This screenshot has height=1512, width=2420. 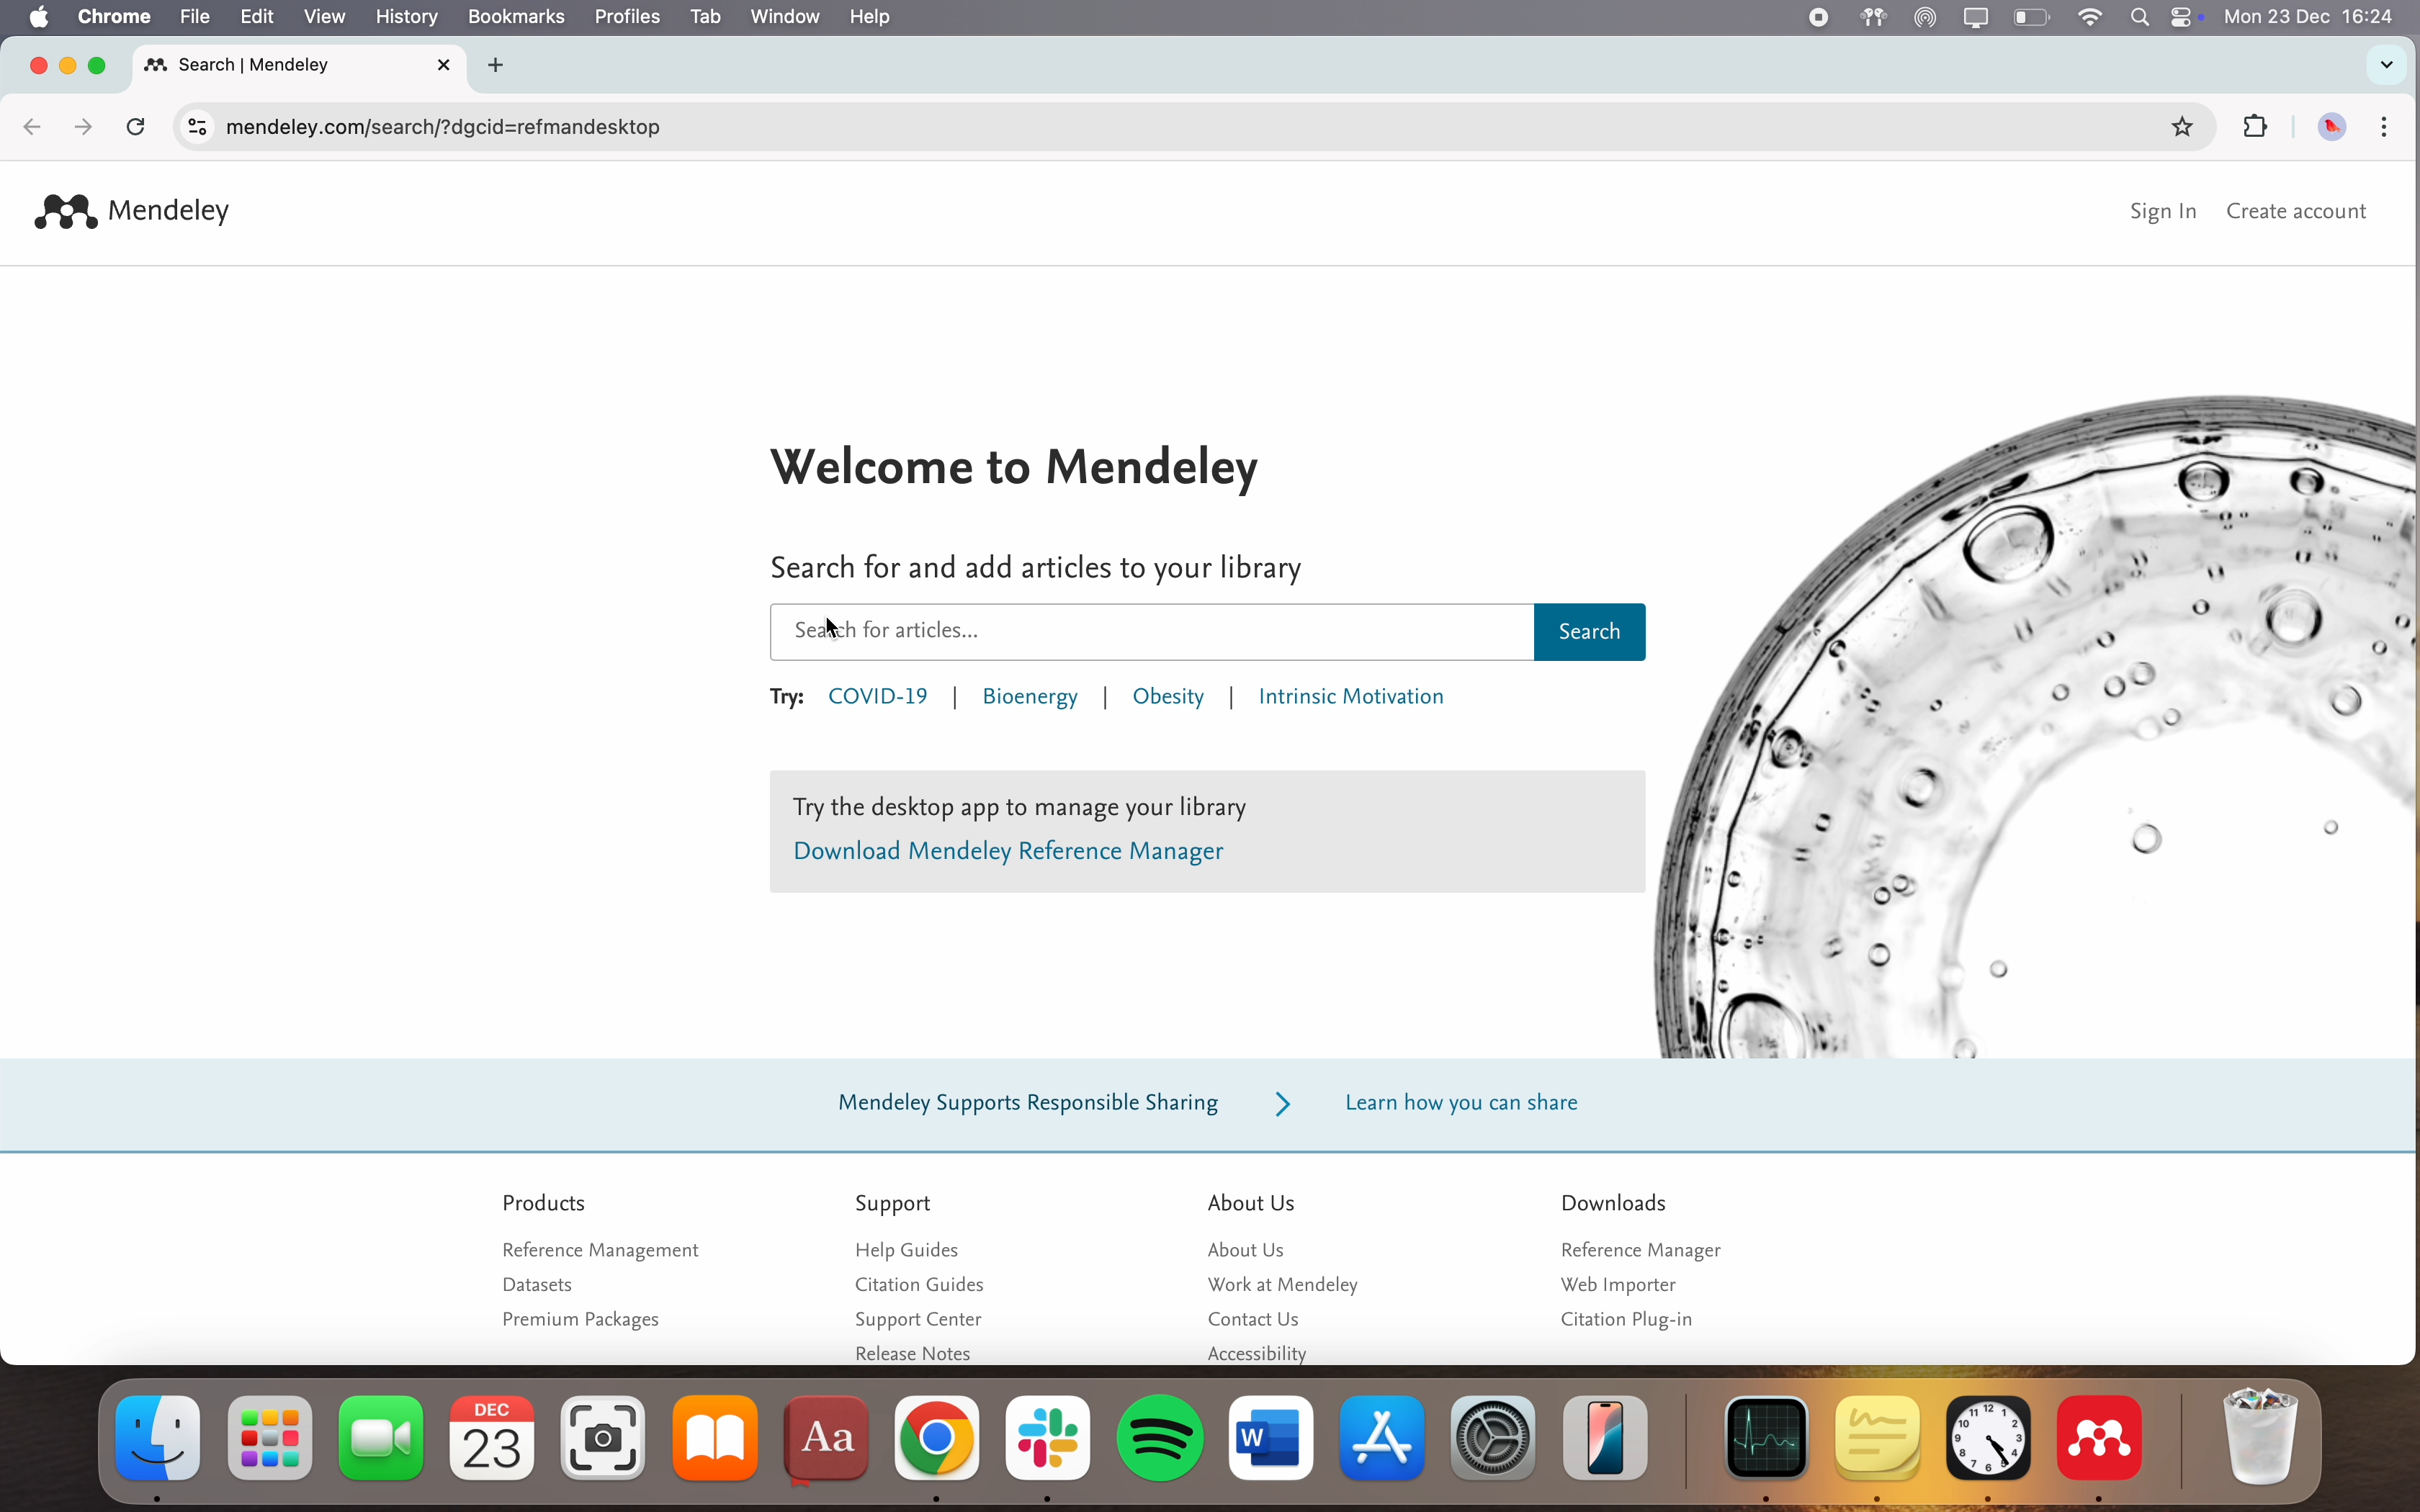 What do you see at coordinates (2174, 130) in the screenshot?
I see `favorite` at bounding box center [2174, 130].